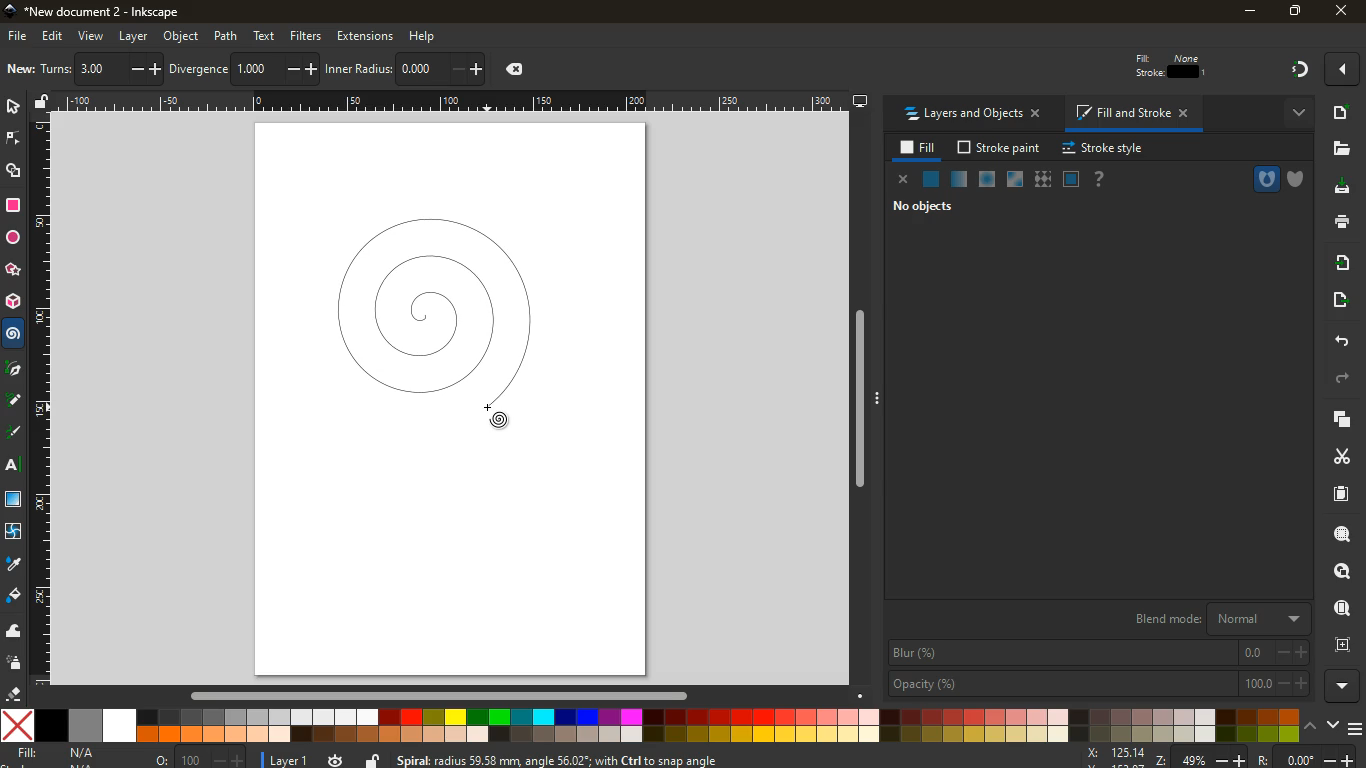  What do you see at coordinates (336, 758) in the screenshot?
I see `time` at bounding box center [336, 758].